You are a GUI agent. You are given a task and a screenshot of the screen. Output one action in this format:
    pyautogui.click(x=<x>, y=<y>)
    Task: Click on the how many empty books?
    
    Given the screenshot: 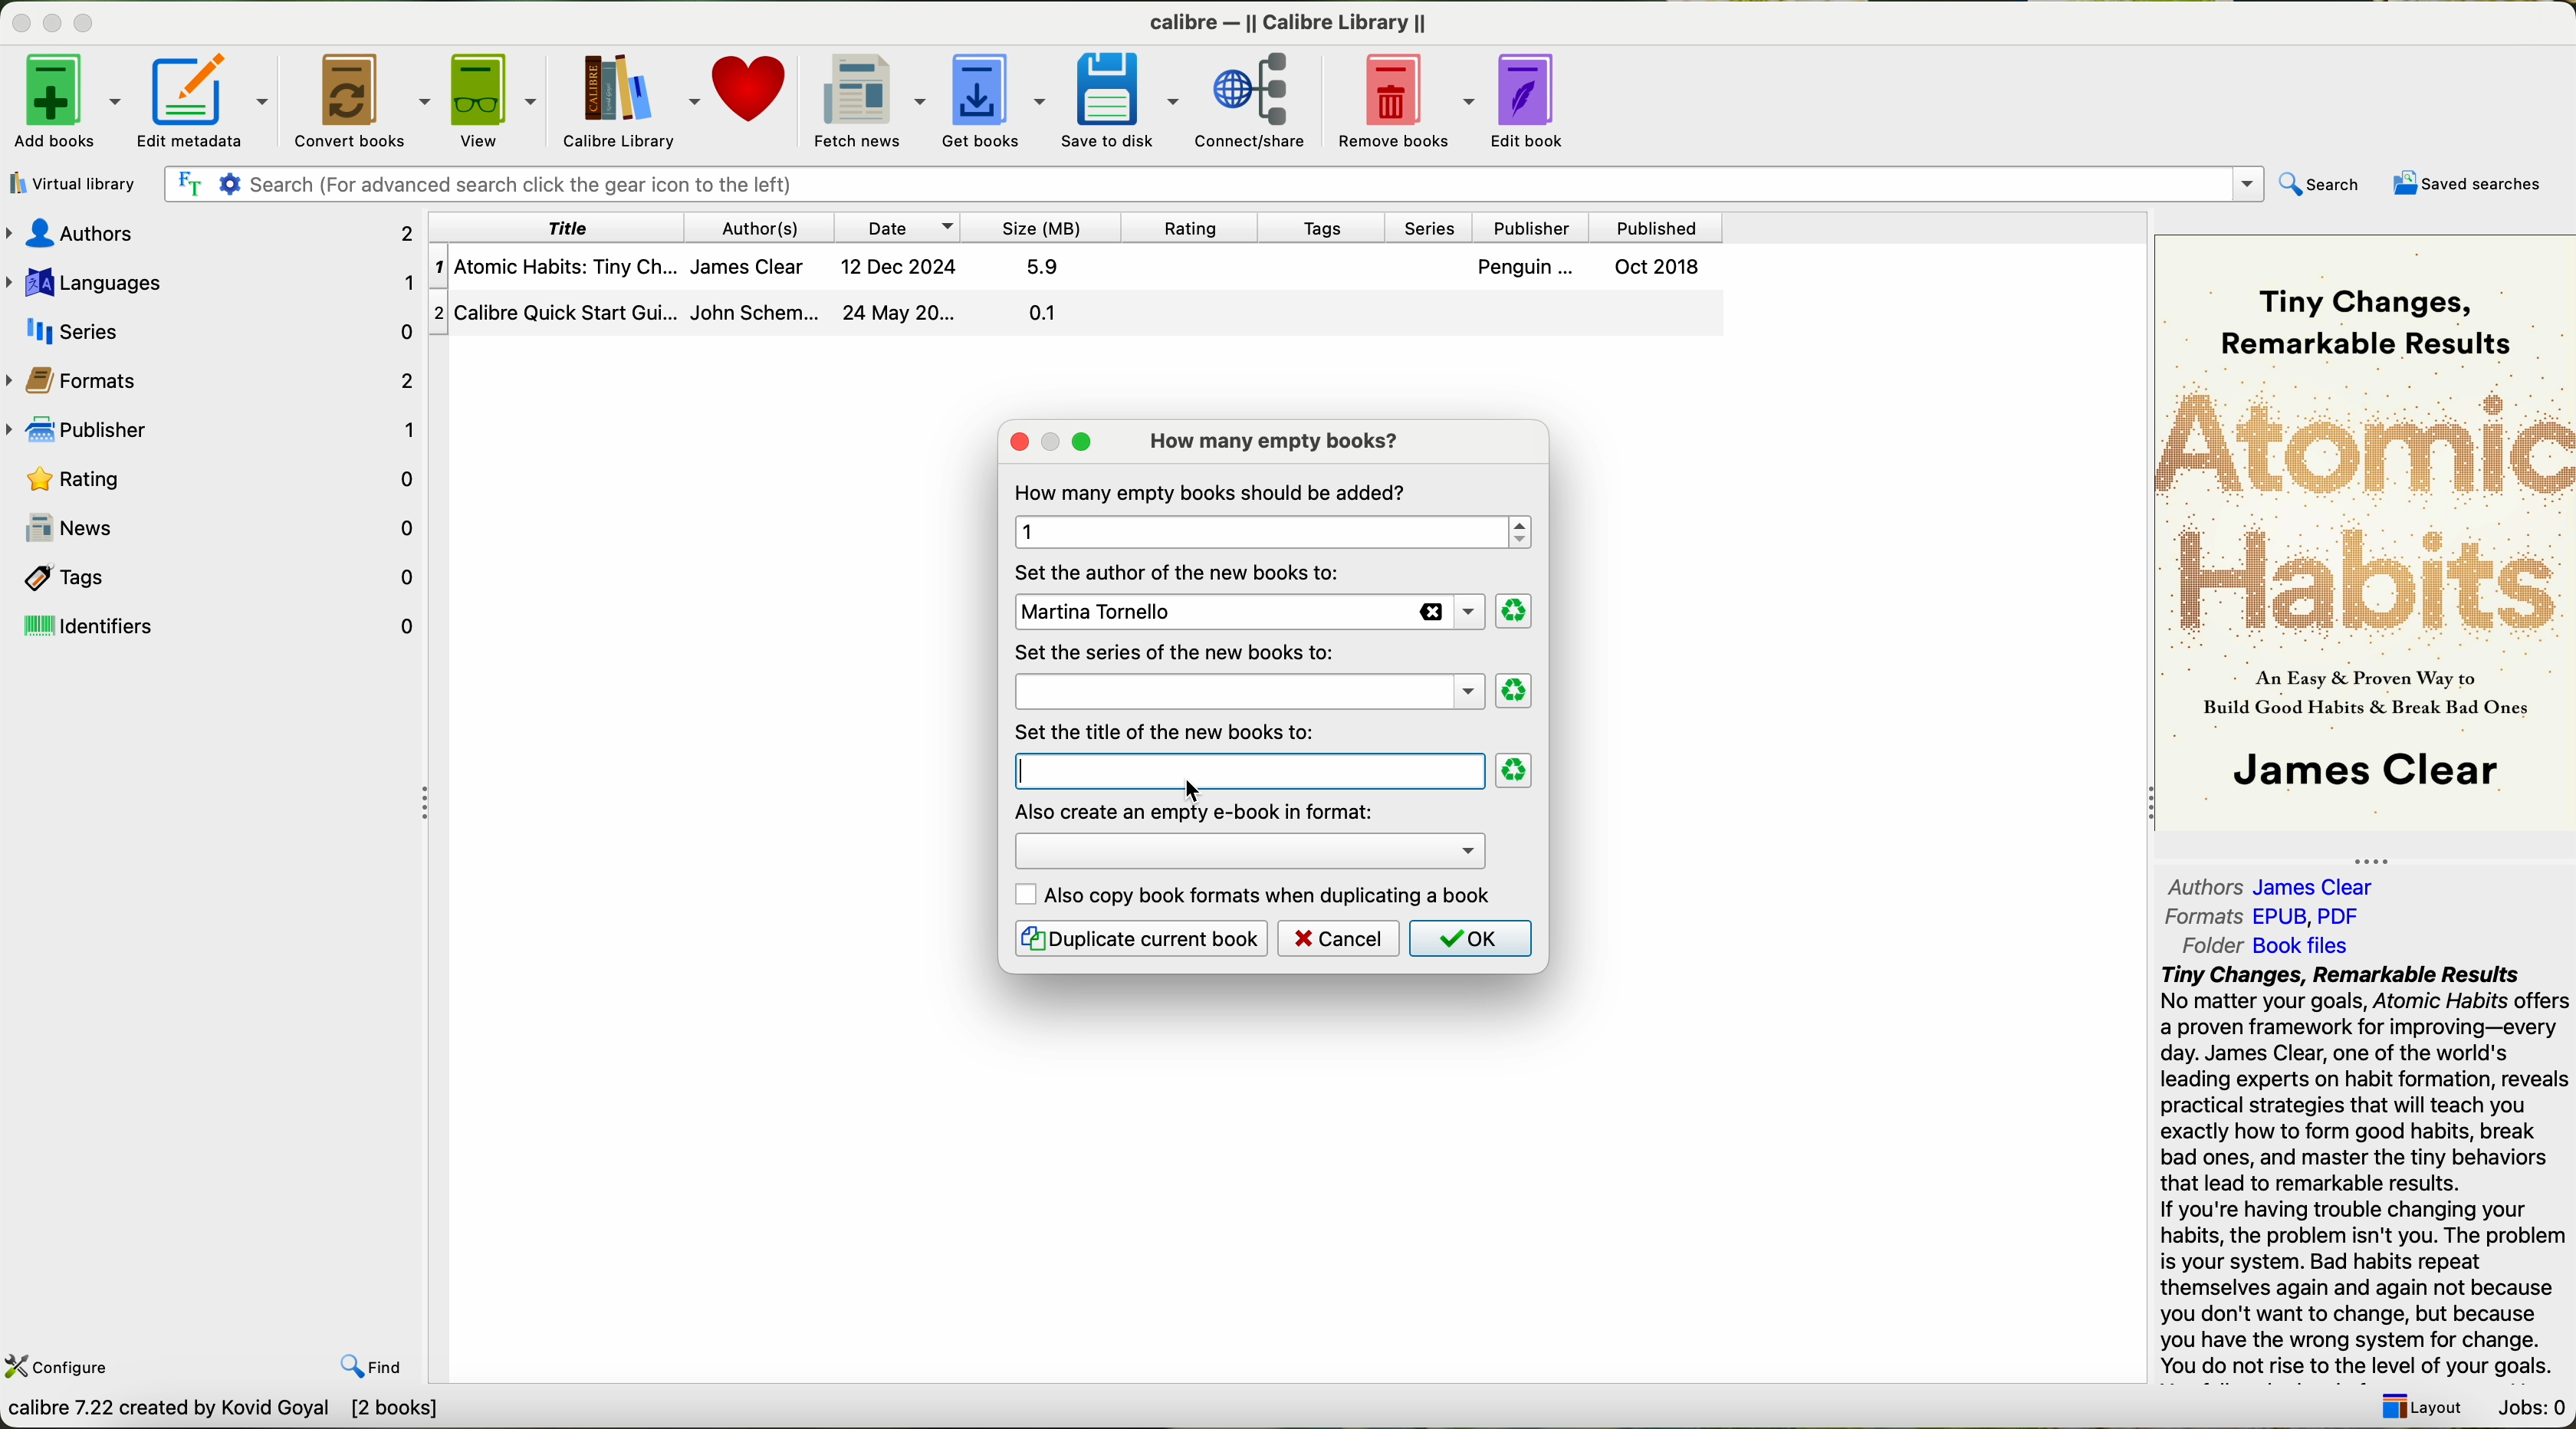 What is the action you would take?
    pyautogui.click(x=1280, y=441)
    